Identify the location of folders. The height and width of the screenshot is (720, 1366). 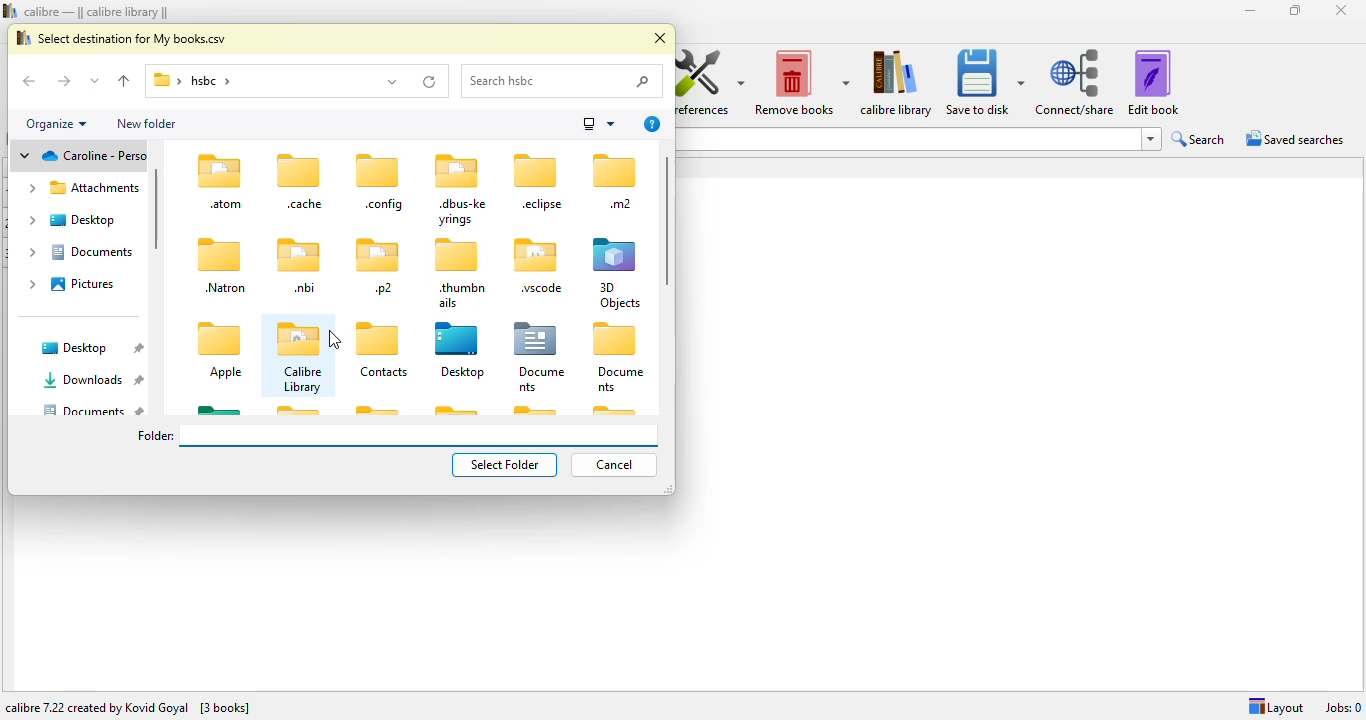
(82, 376).